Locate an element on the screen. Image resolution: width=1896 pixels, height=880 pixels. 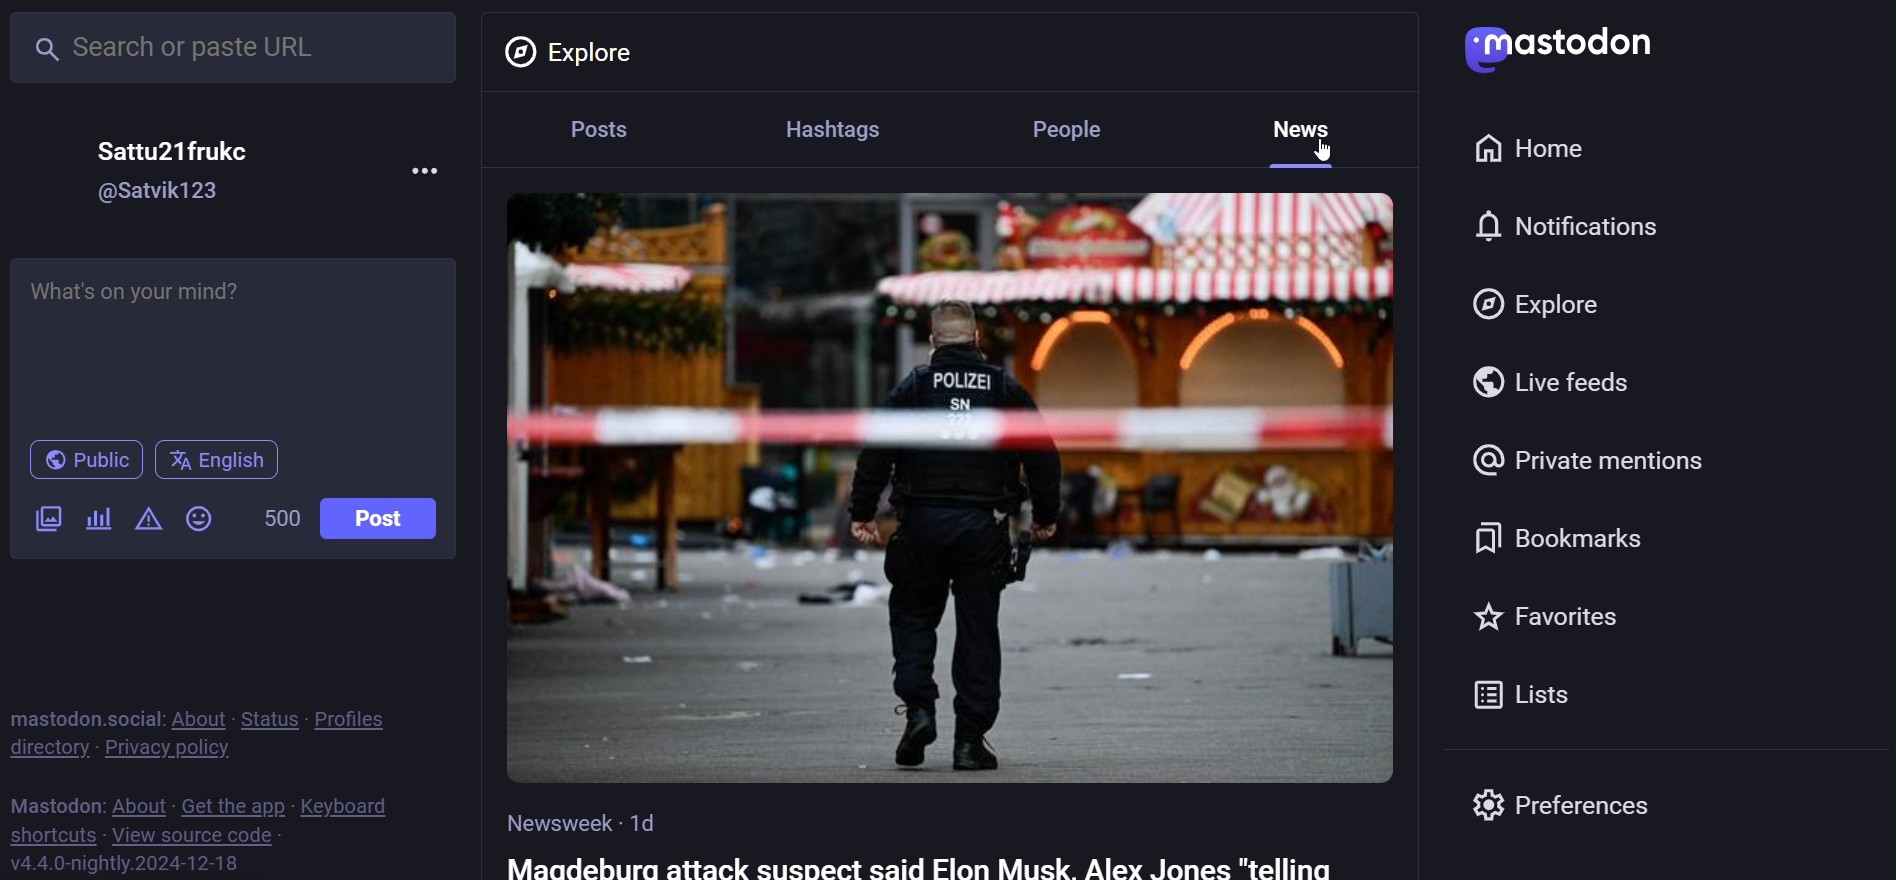
Newsweek - 1d is located at coordinates (592, 817).